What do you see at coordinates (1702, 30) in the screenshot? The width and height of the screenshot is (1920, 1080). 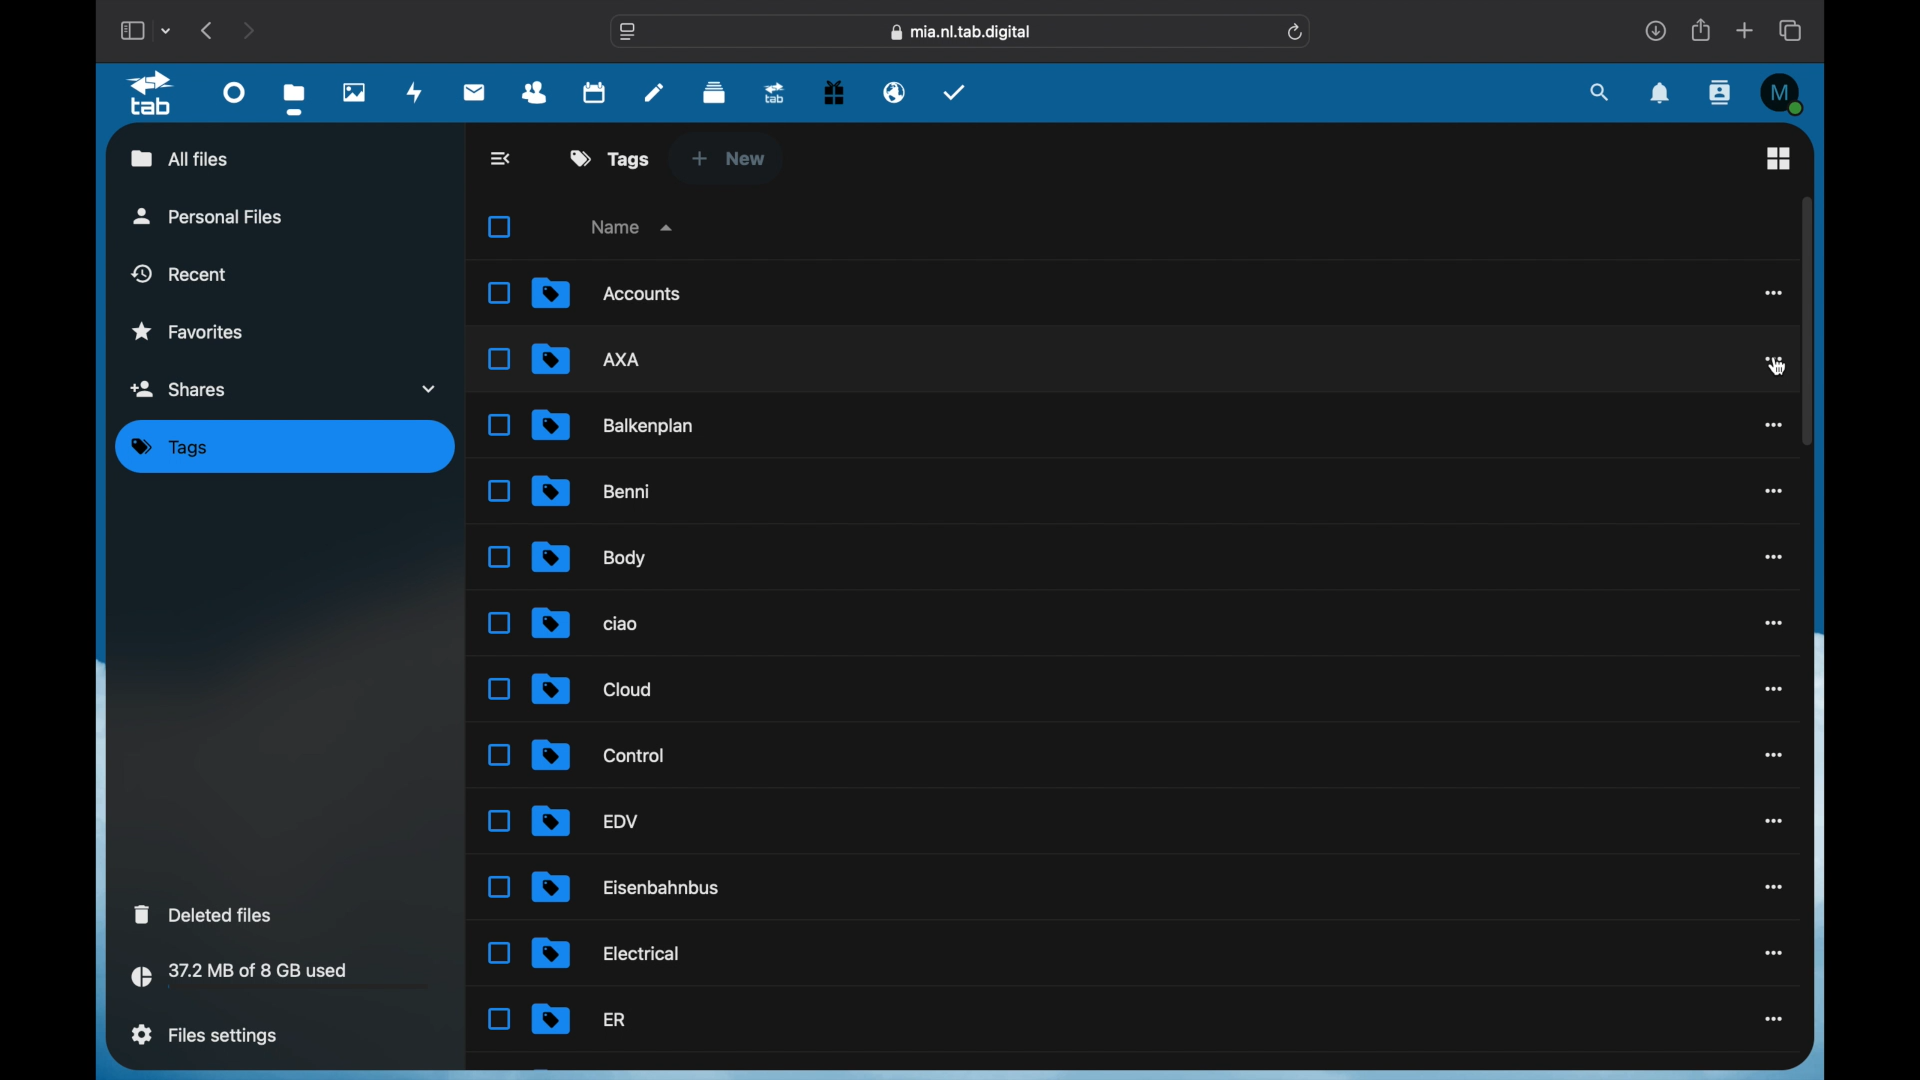 I see `share` at bounding box center [1702, 30].